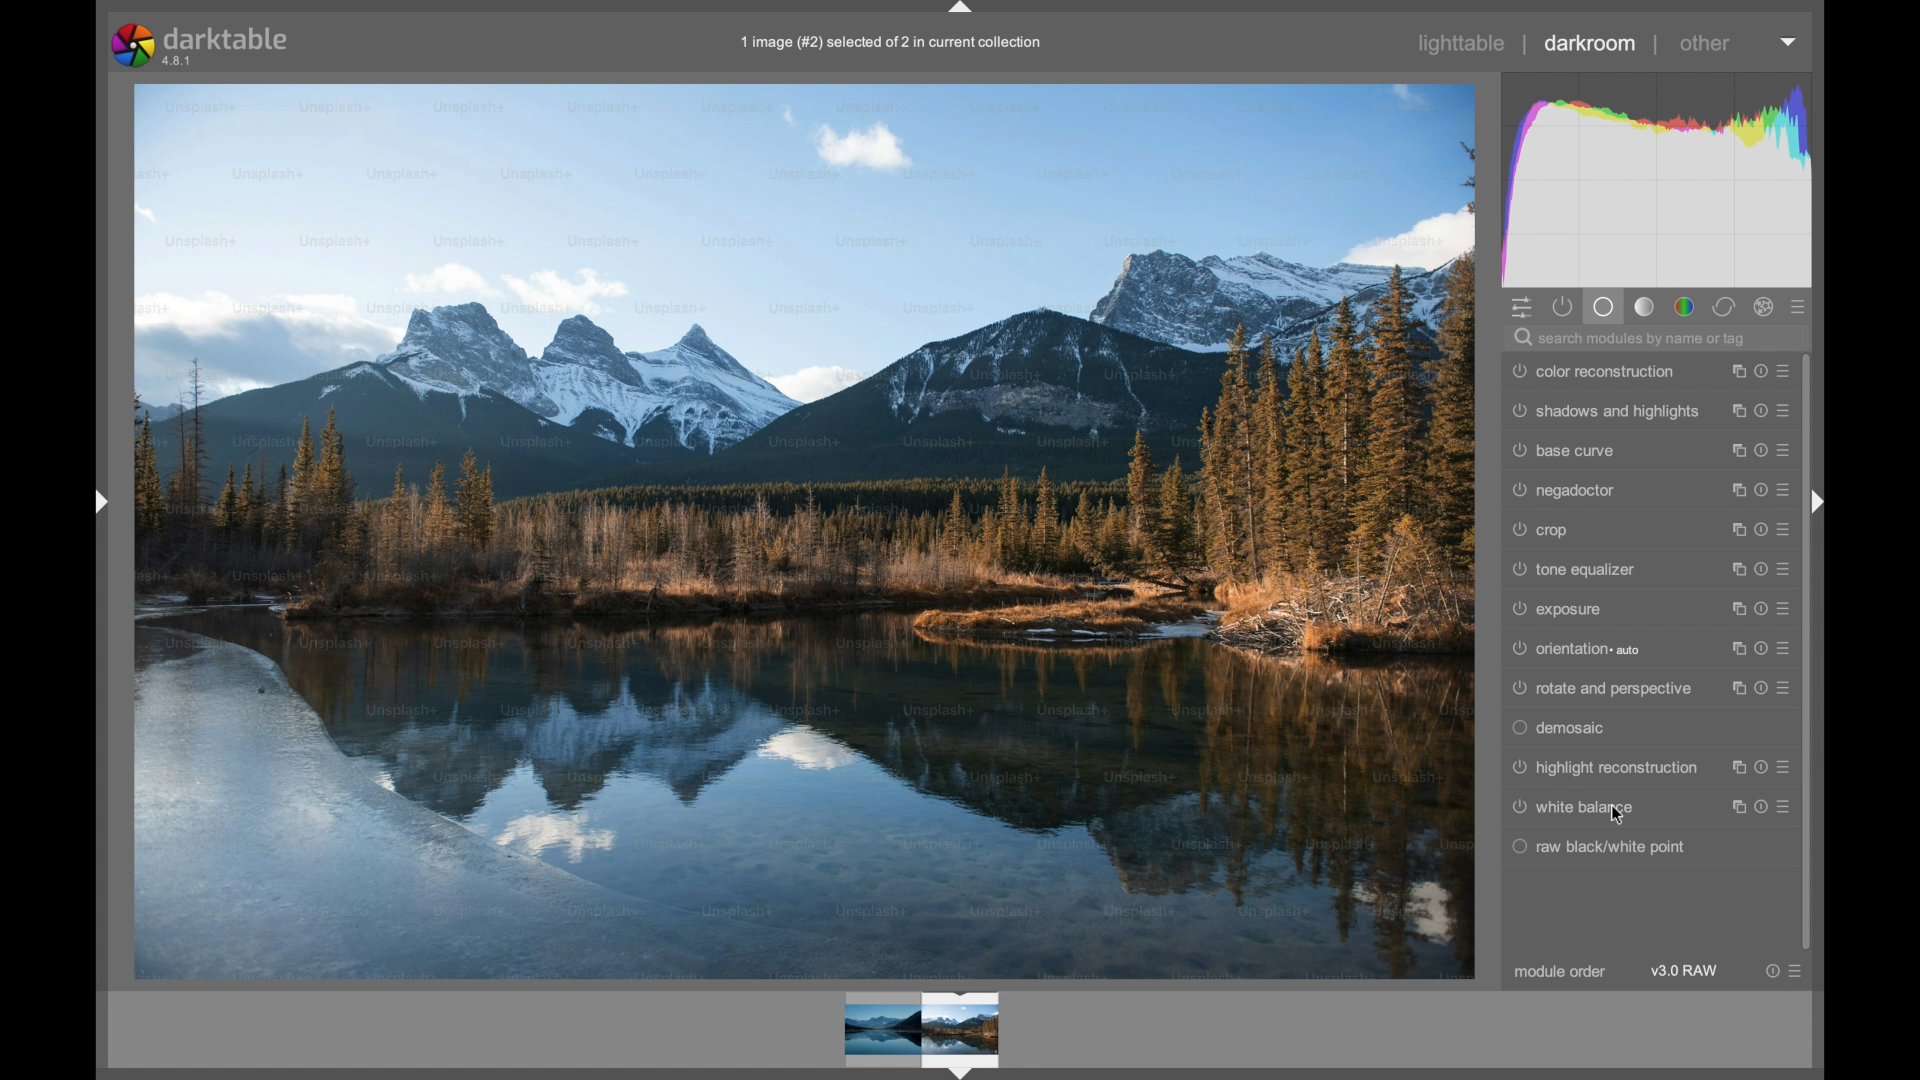 This screenshot has width=1920, height=1080. I want to click on presets, so click(1789, 688).